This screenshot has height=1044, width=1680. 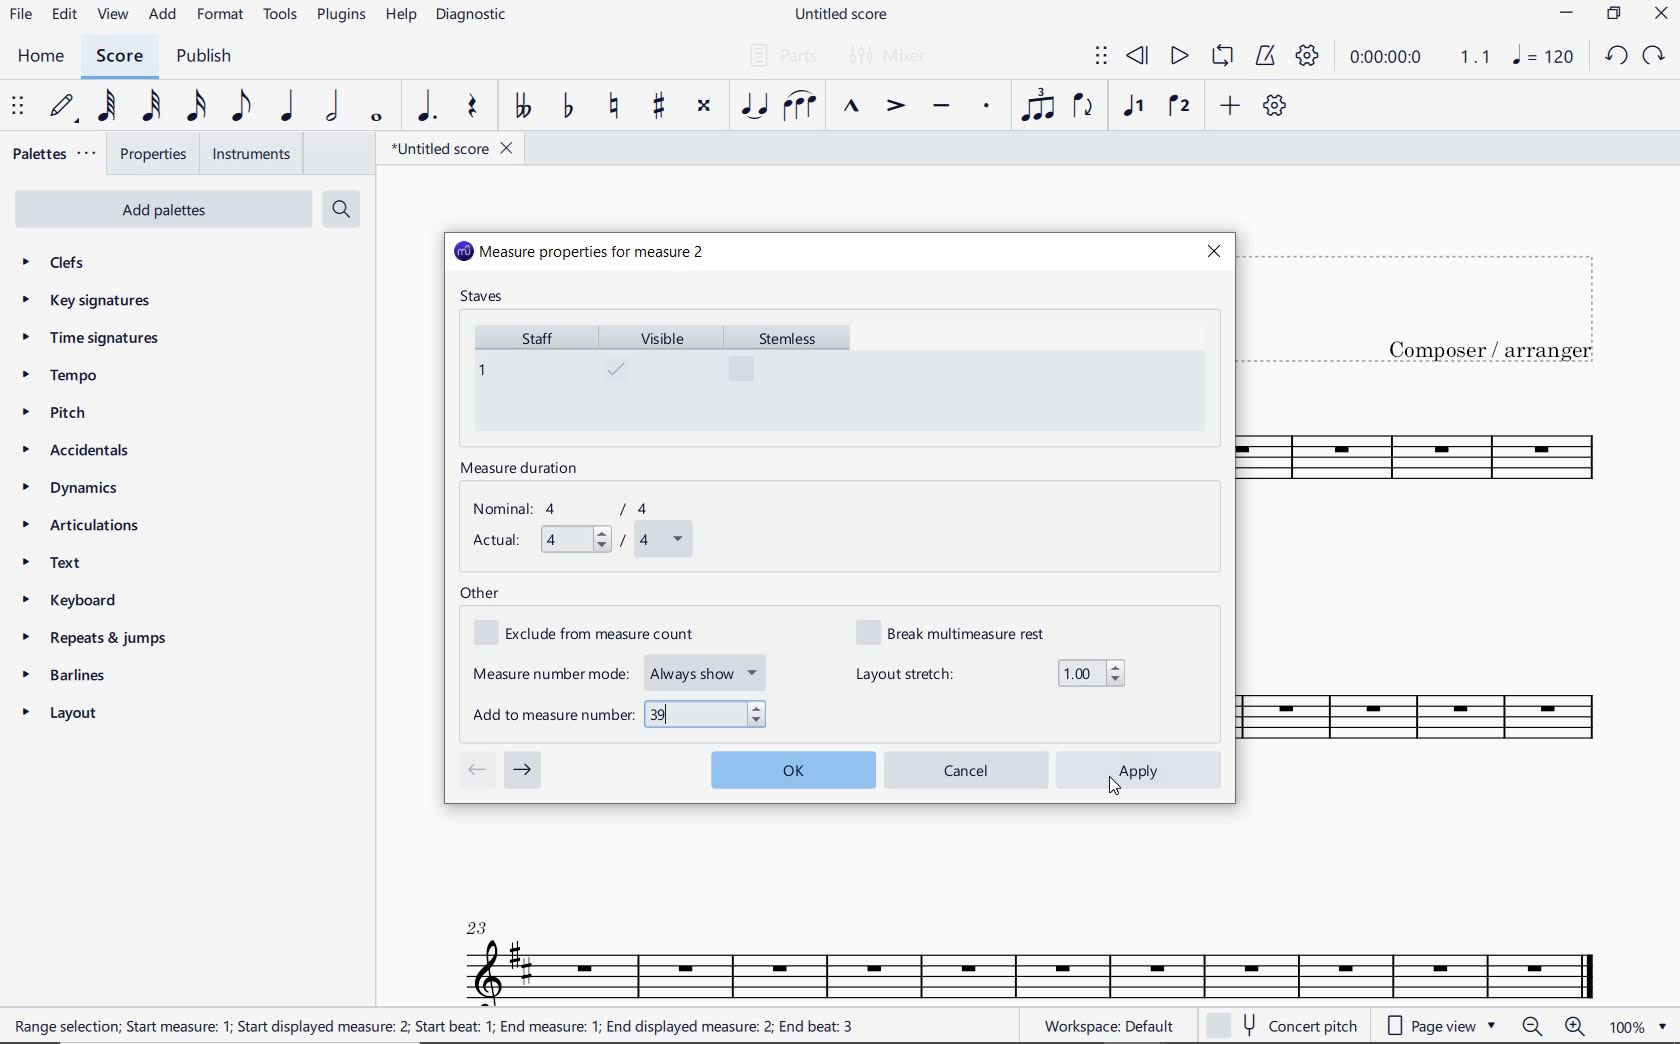 I want to click on SELECET TO MOVE, so click(x=18, y=108).